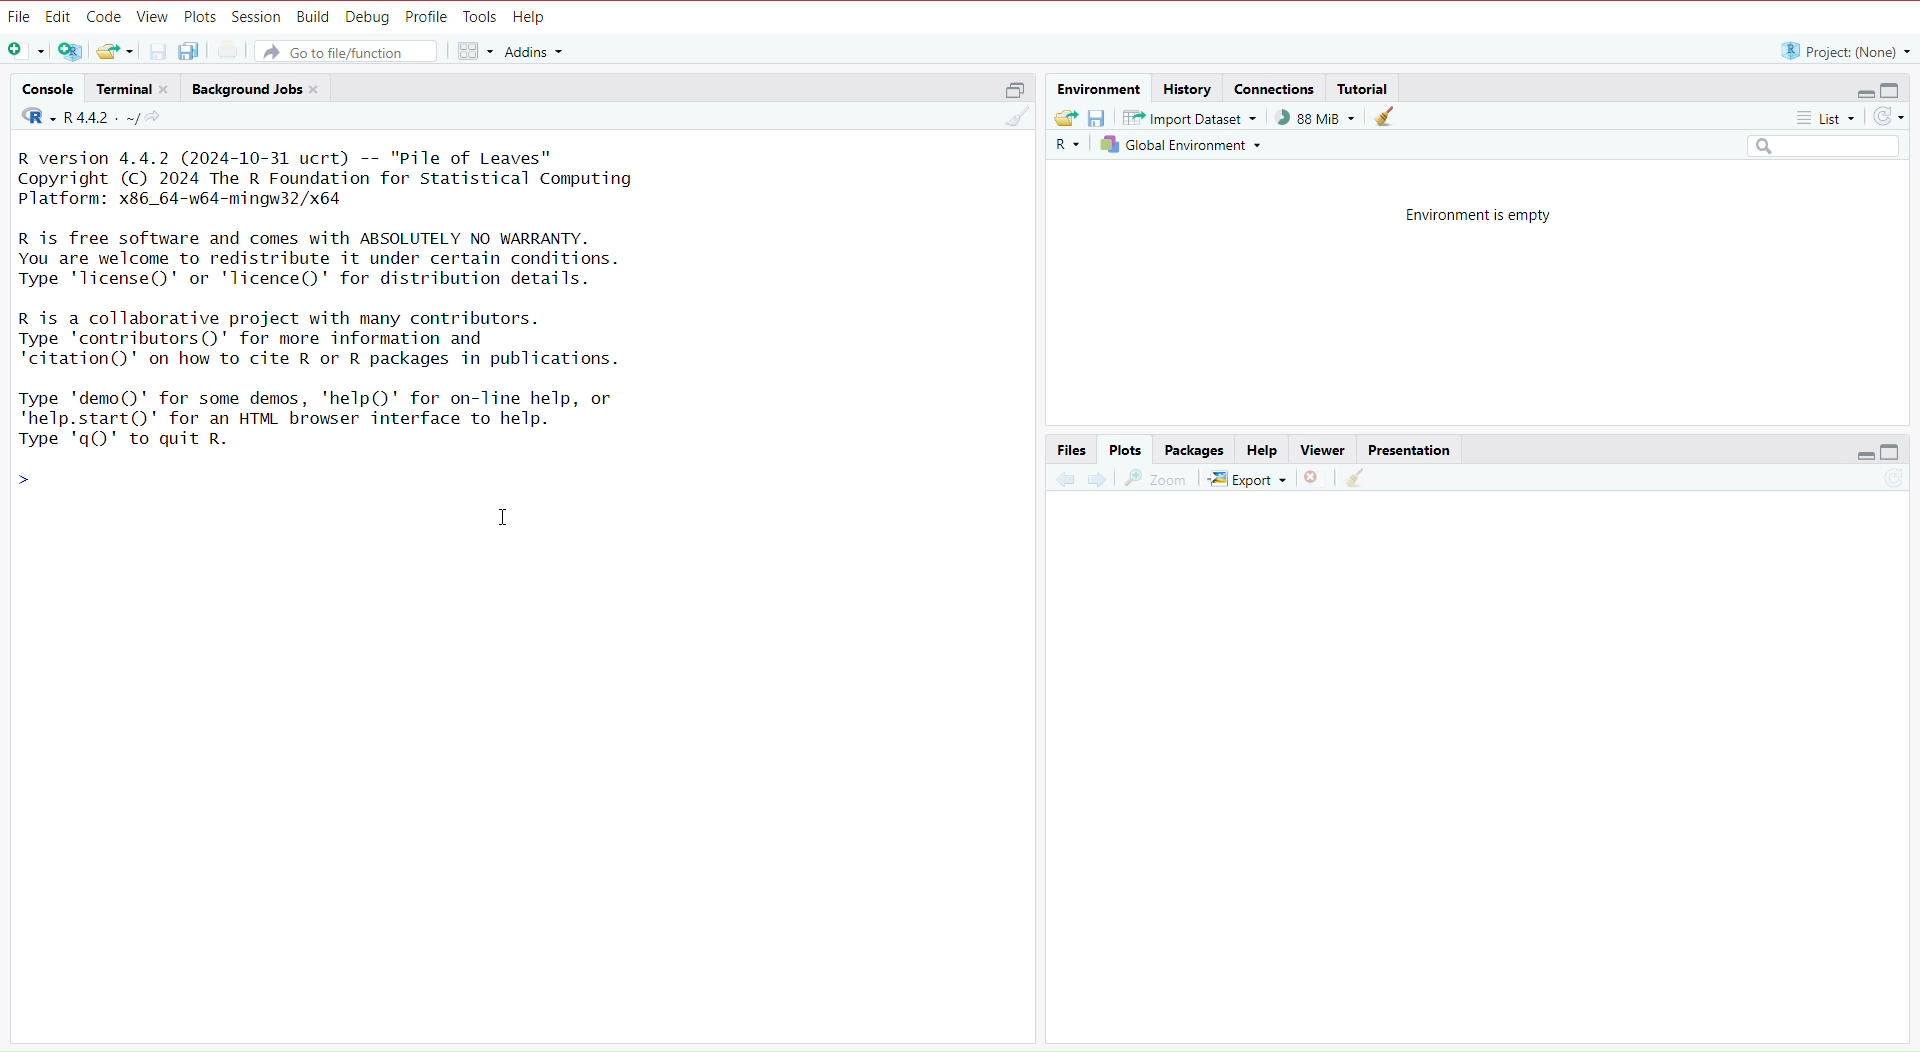  Describe the element at coordinates (1072, 450) in the screenshot. I see `files` at that location.